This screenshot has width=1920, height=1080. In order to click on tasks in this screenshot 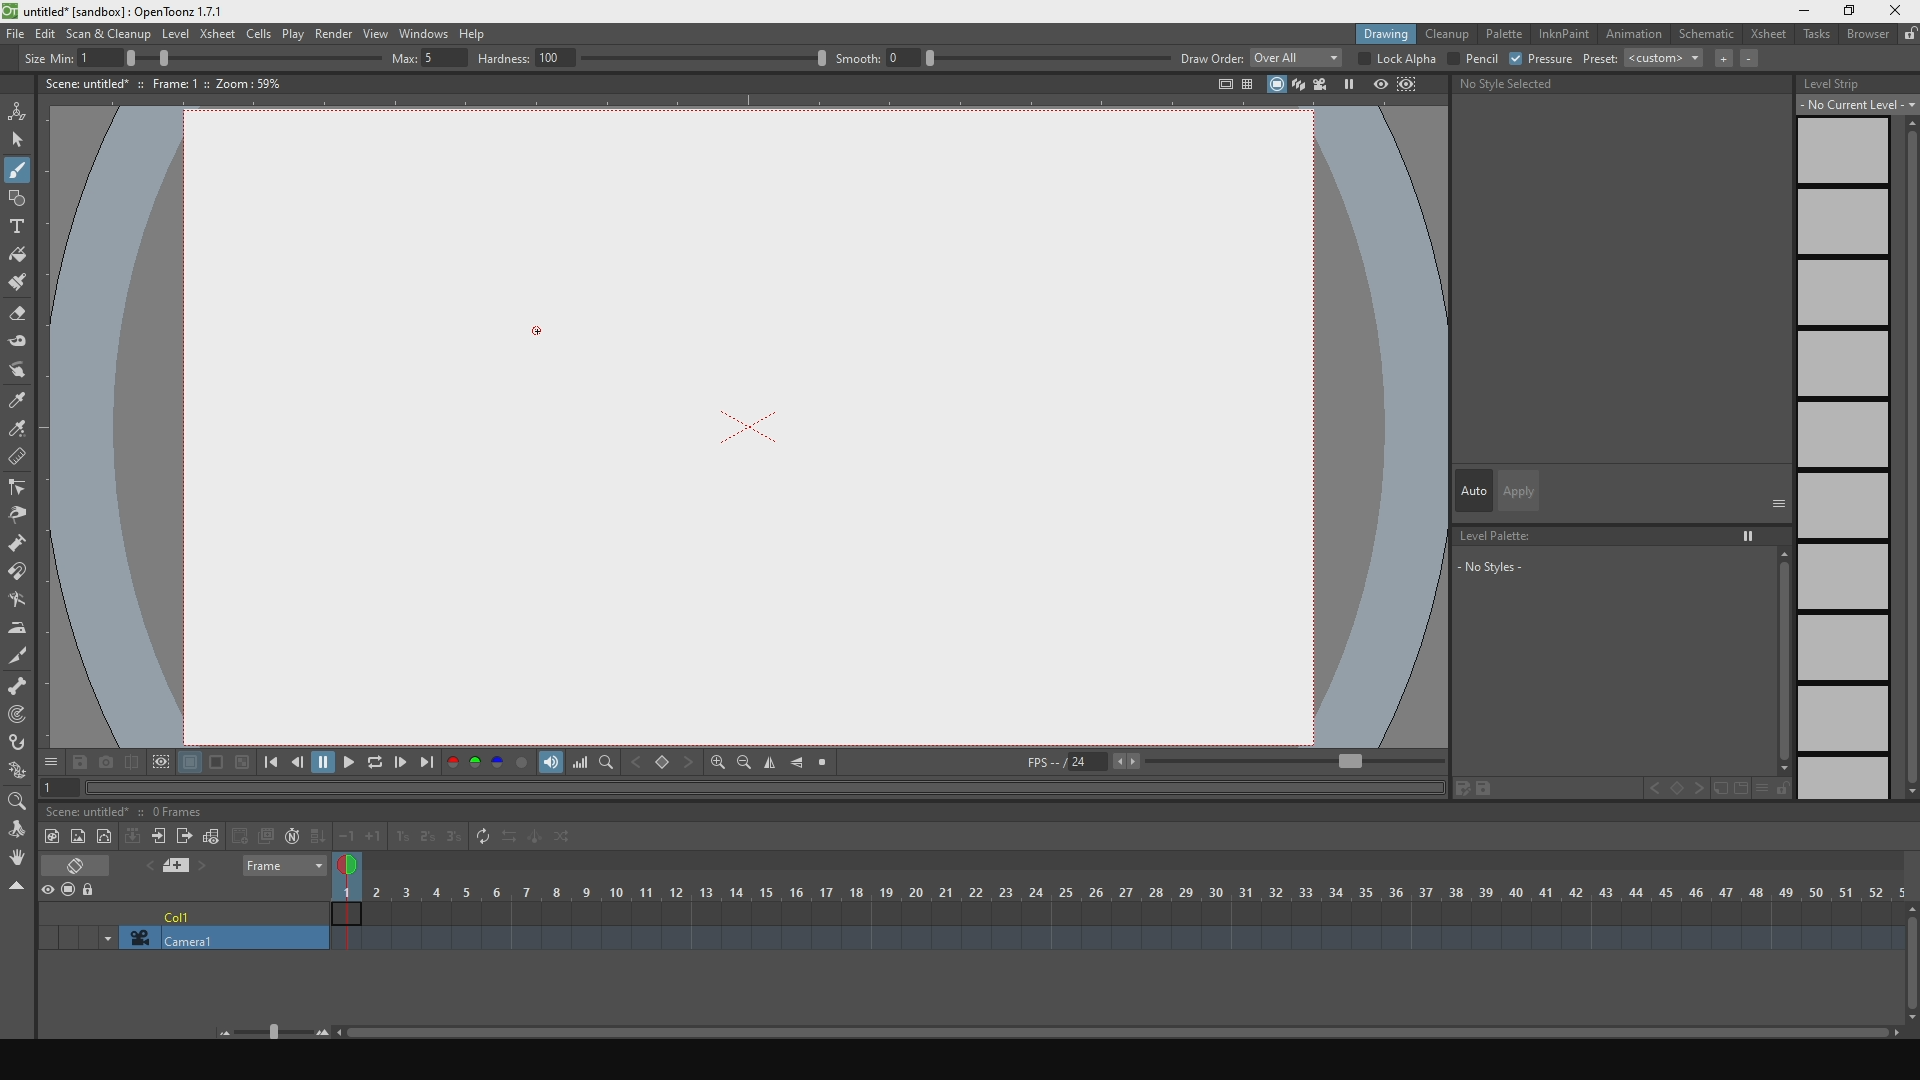, I will do `click(1818, 39)`.